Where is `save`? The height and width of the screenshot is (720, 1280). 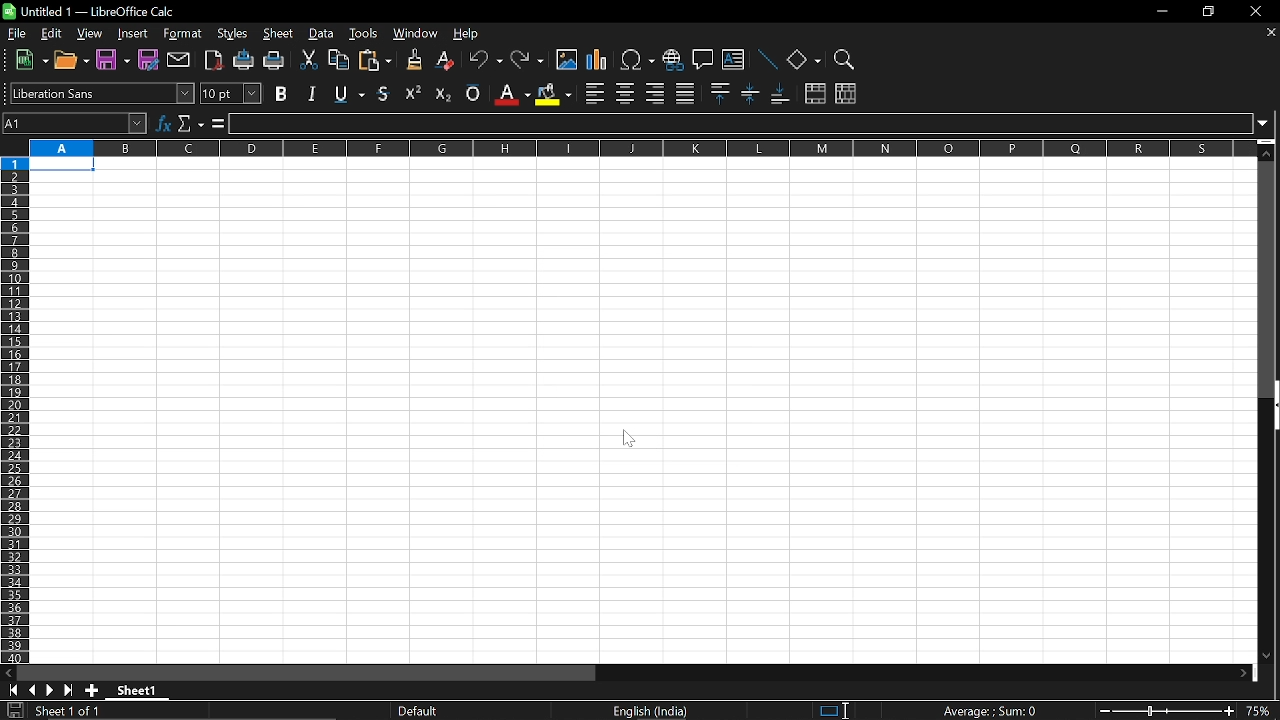
save is located at coordinates (14, 711).